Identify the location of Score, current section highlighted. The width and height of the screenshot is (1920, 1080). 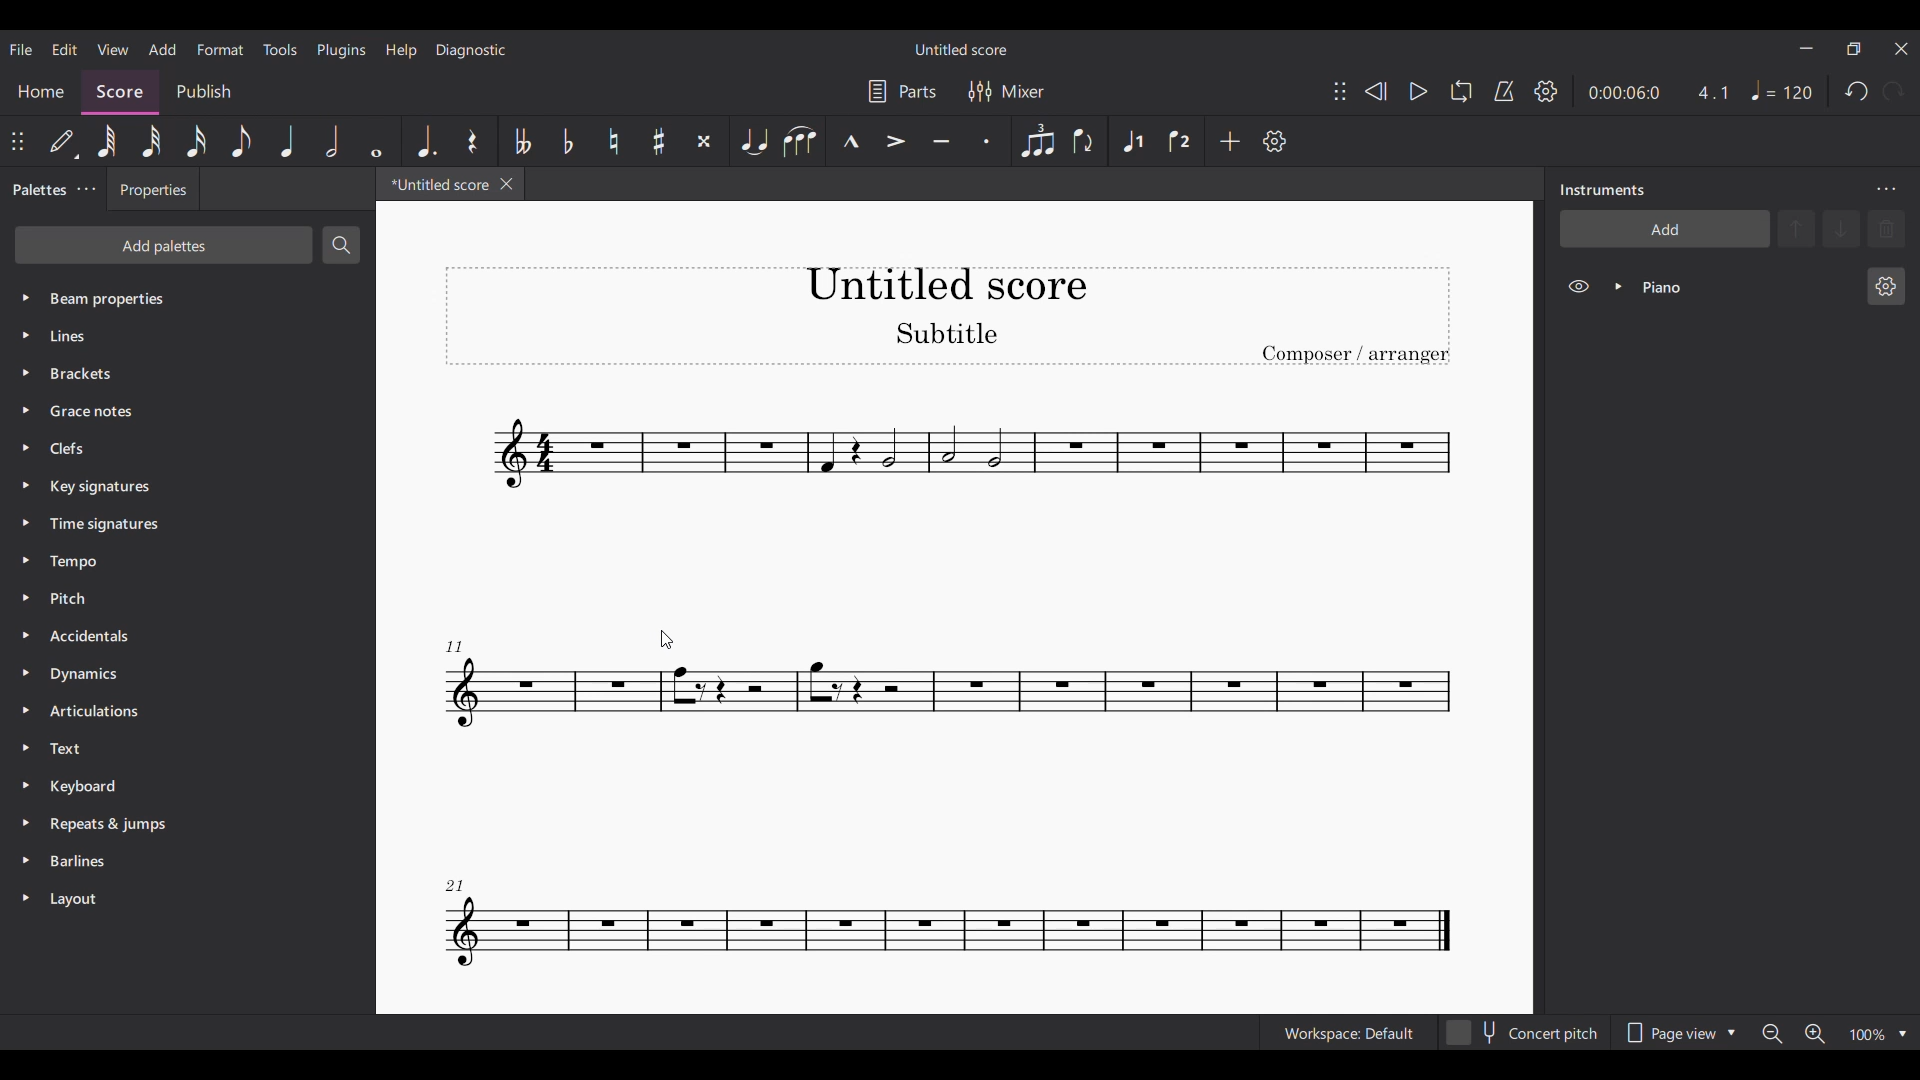
(120, 88).